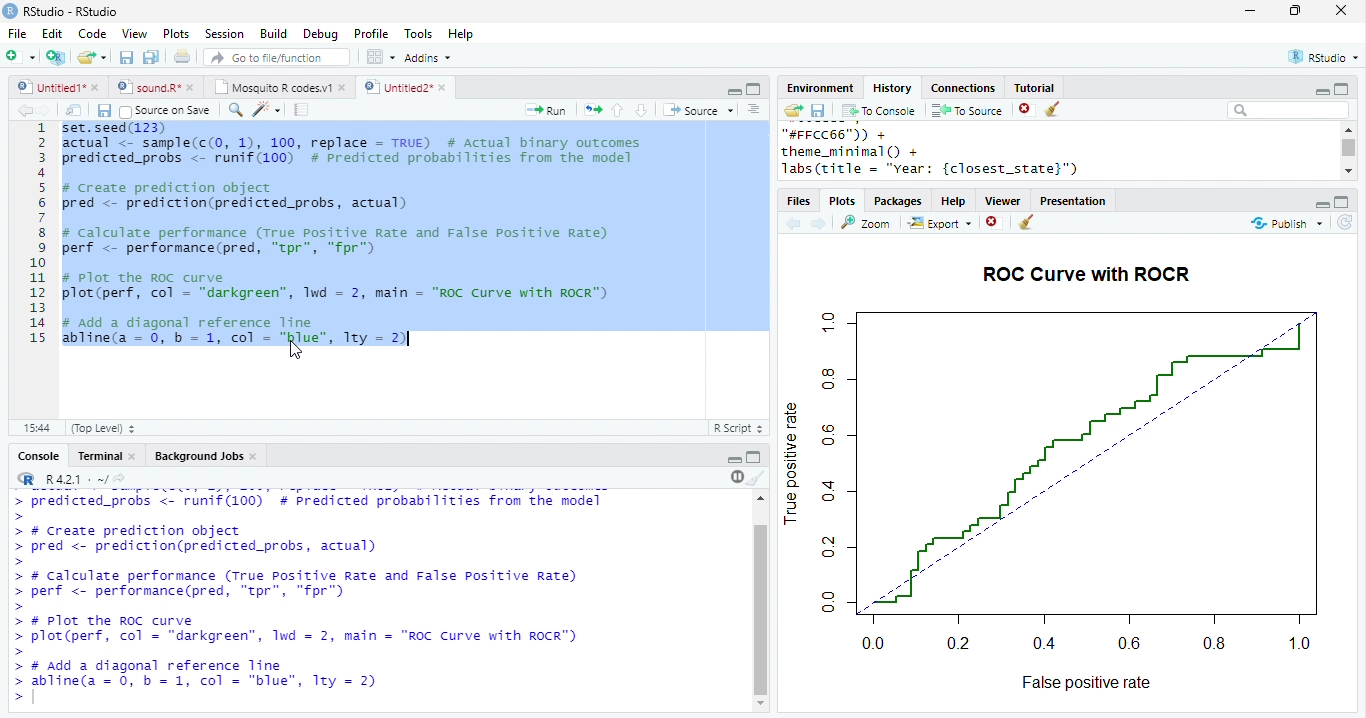 This screenshot has width=1366, height=718. I want to click on refresh, so click(1345, 223).